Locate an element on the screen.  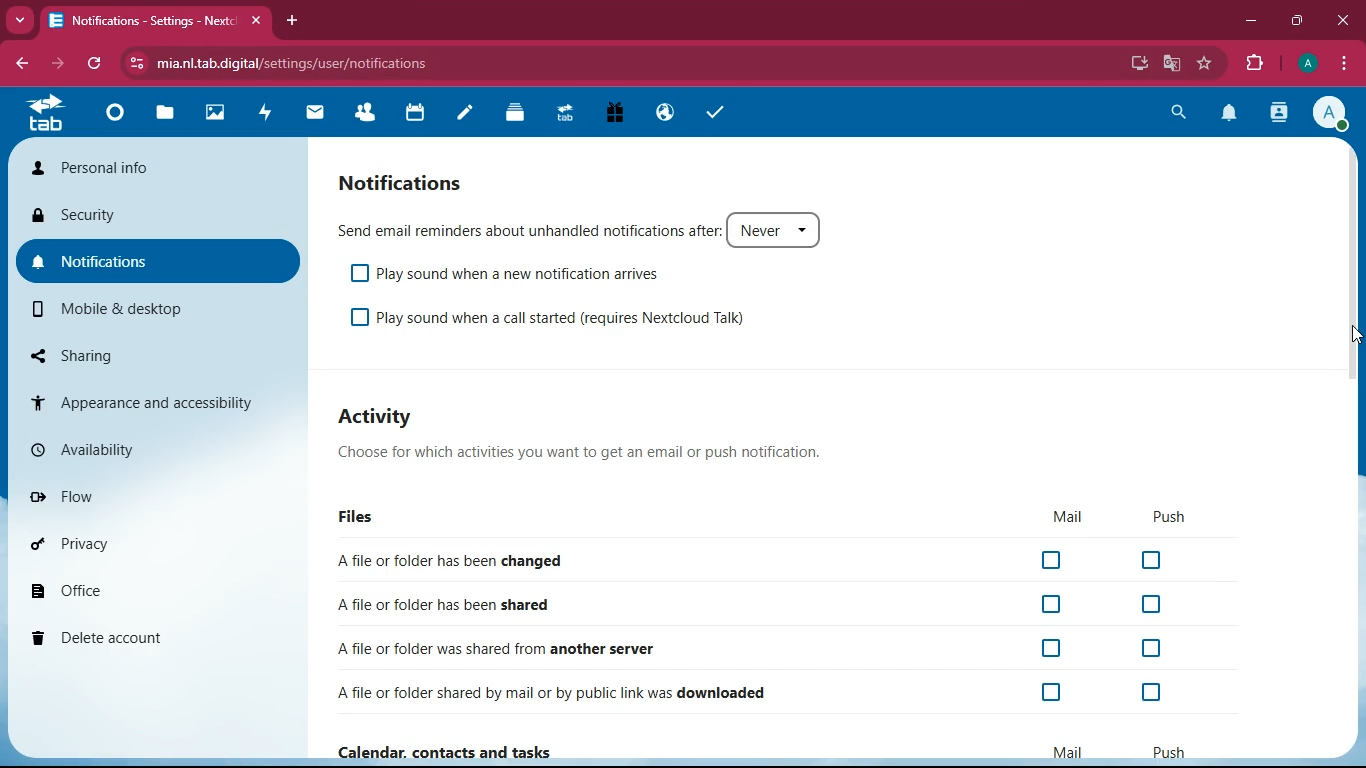
files is located at coordinates (359, 513).